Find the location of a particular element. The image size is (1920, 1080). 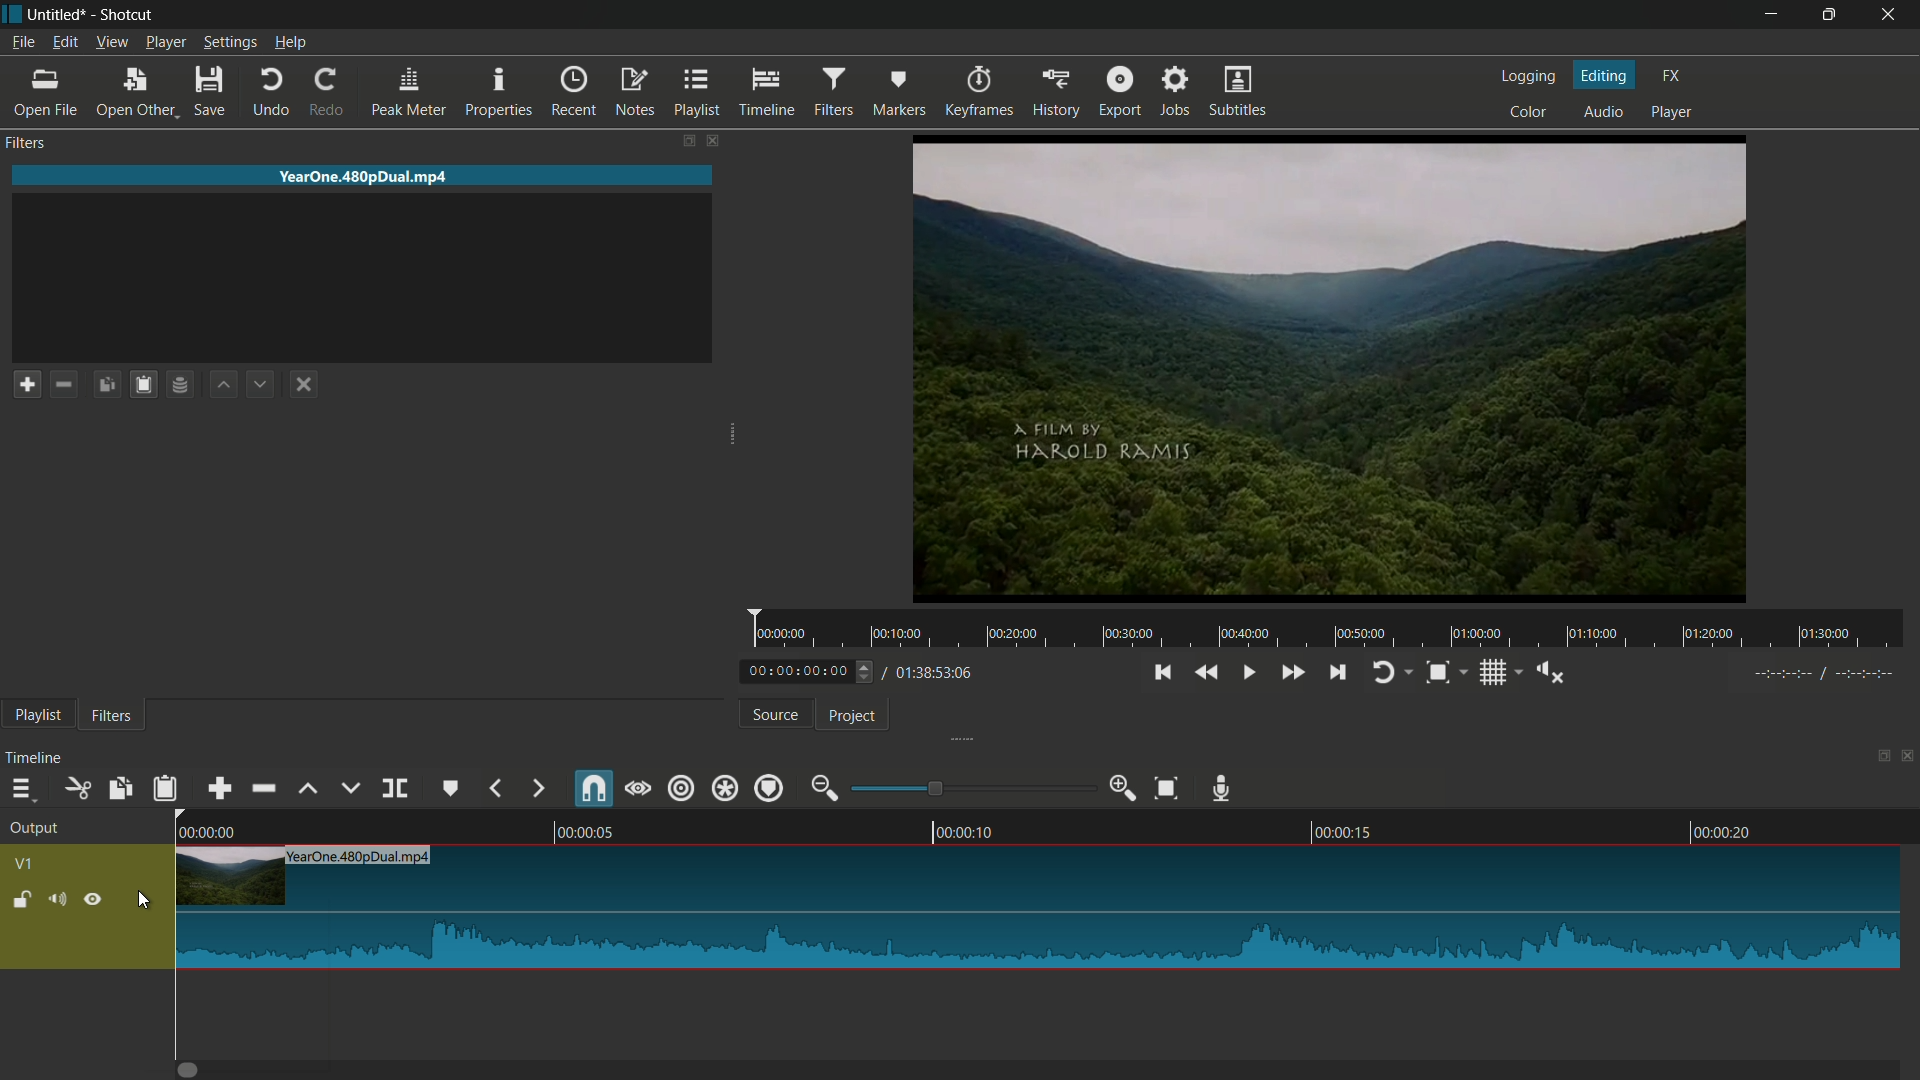

help menu is located at coordinates (290, 42).